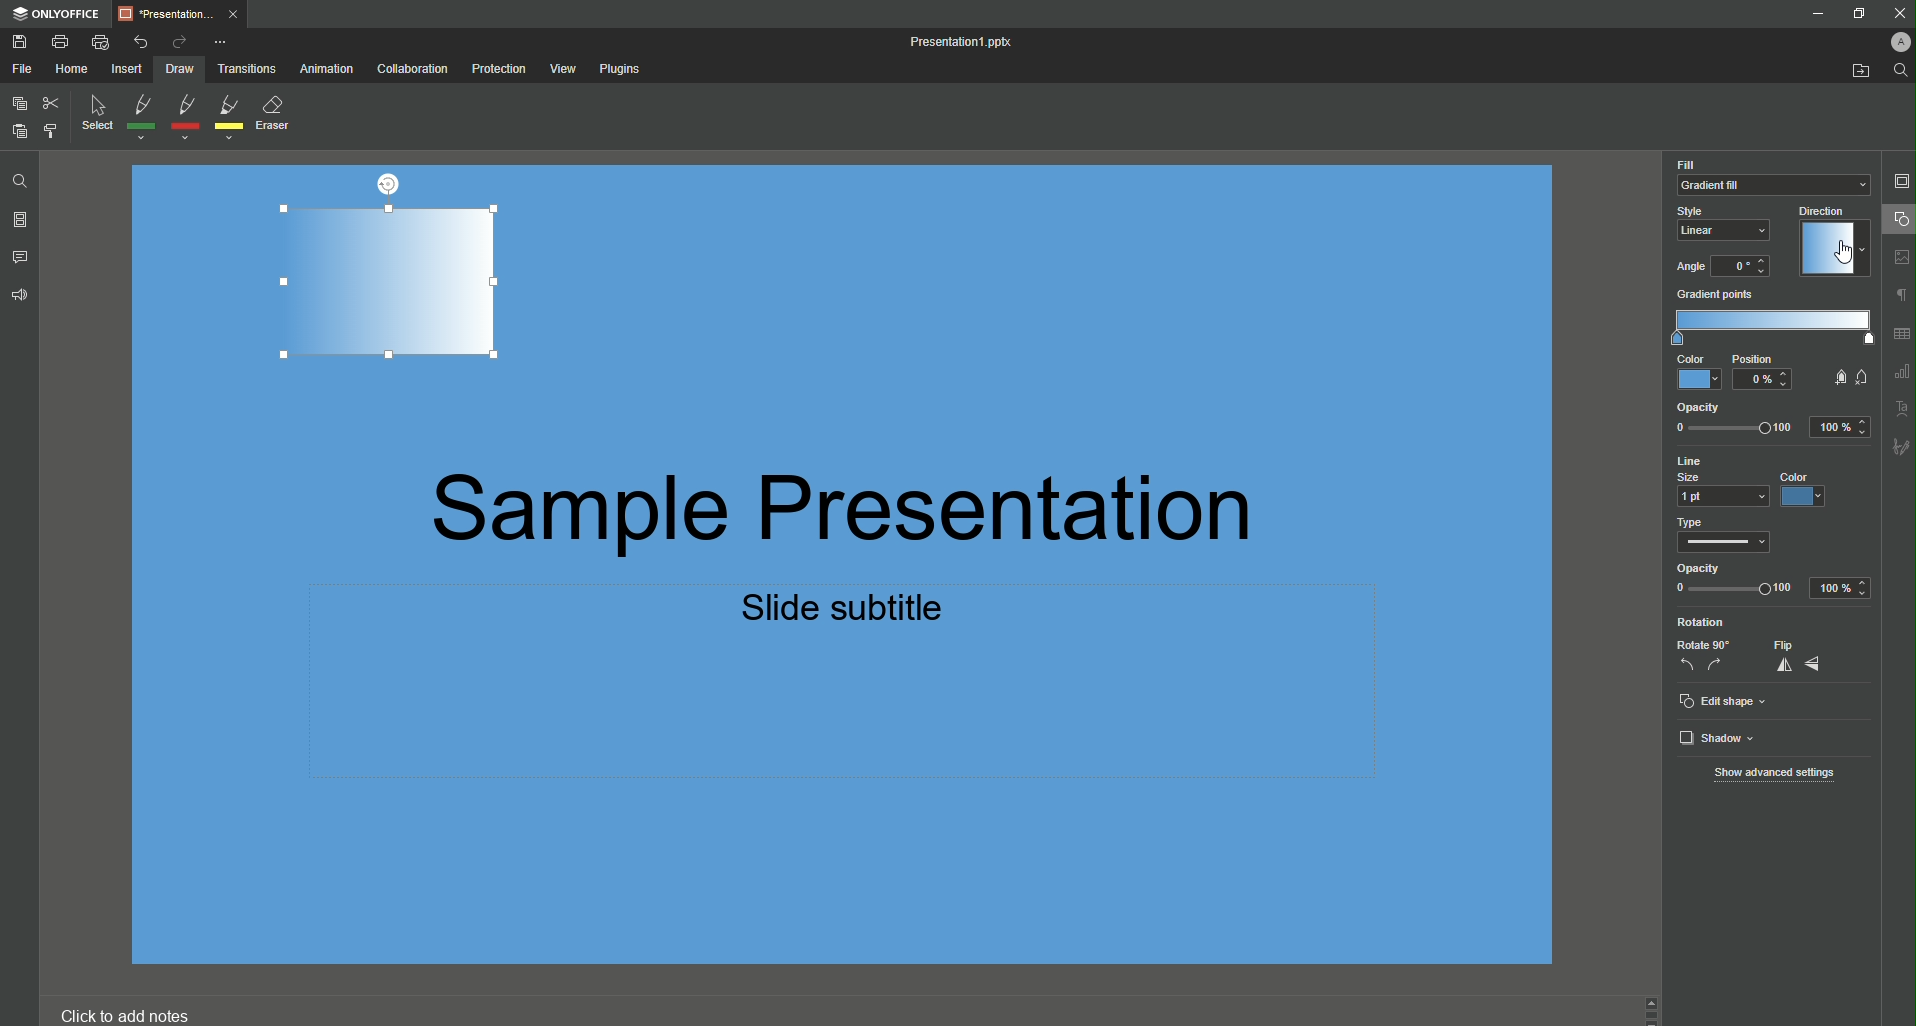  Describe the element at coordinates (177, 41) in the screenshot. I see `Redo` at that location.